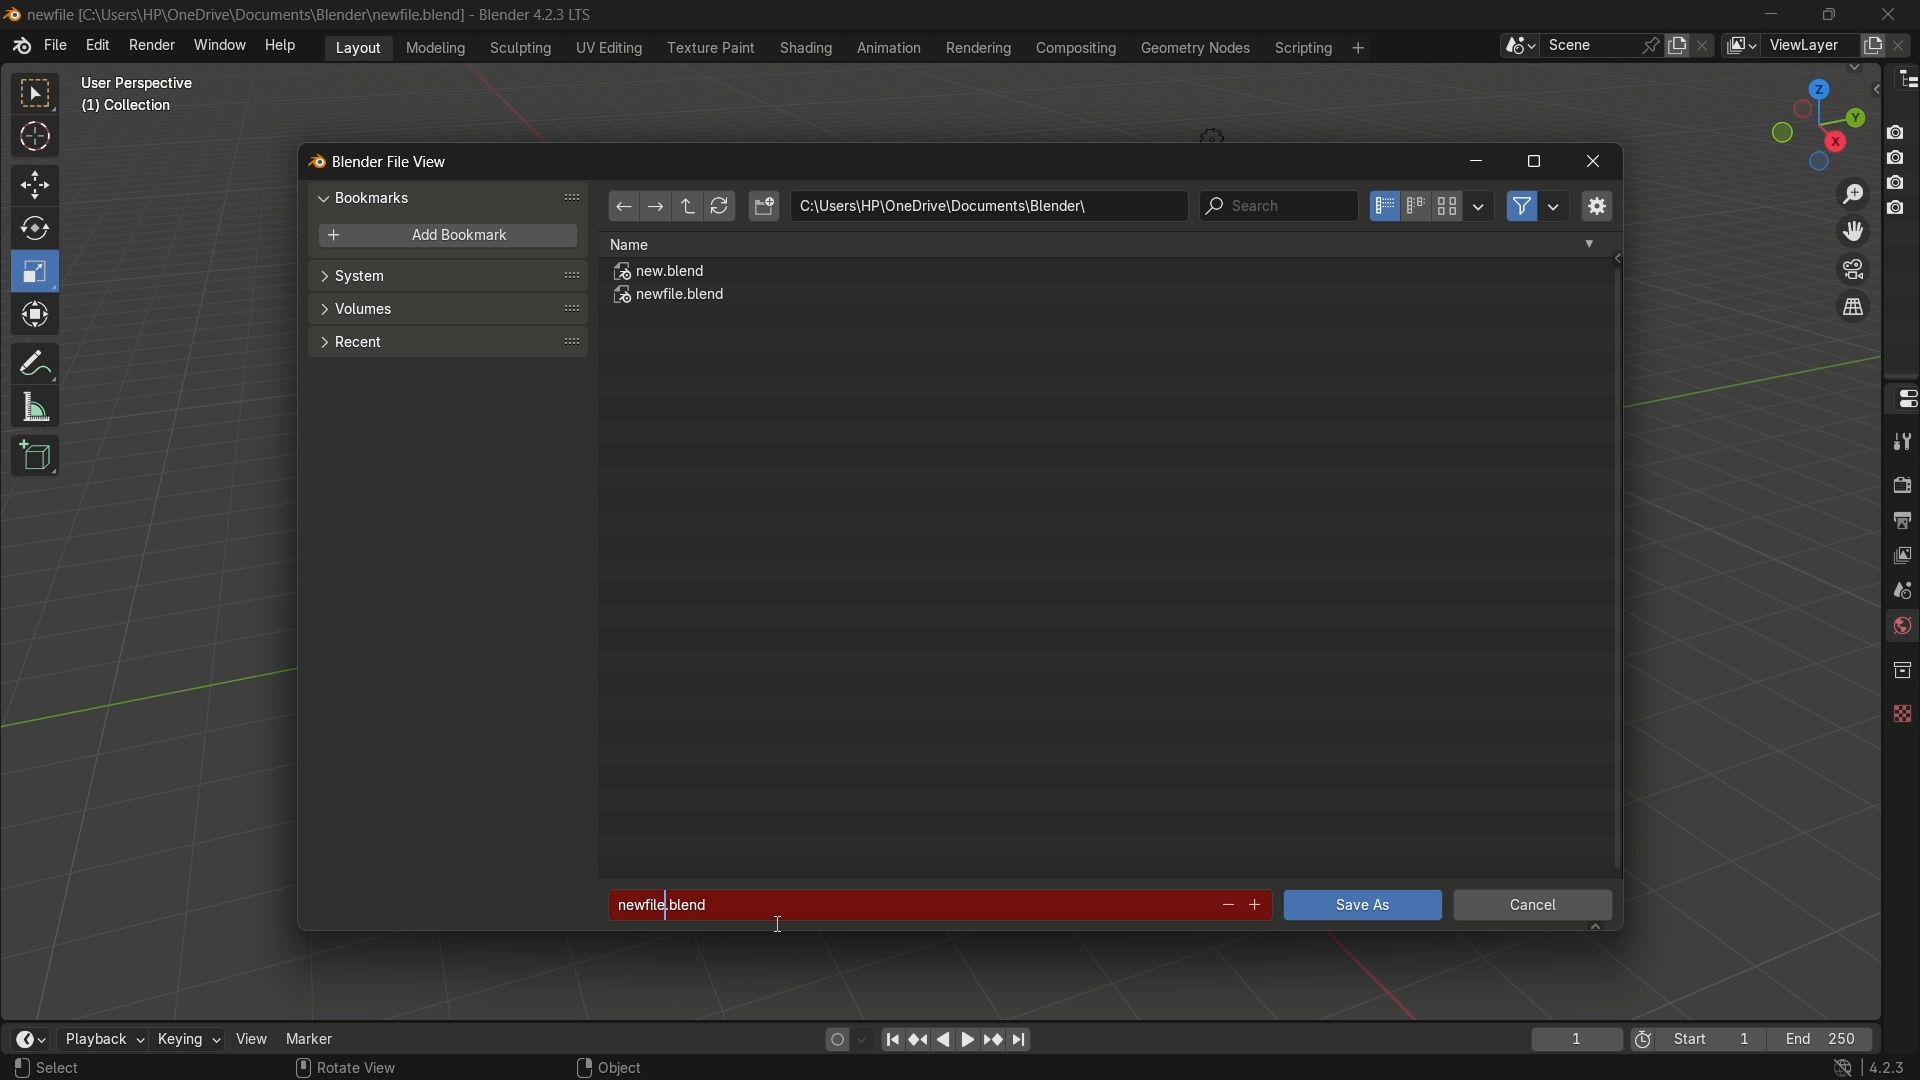 The image size is (1920, 1080). What do you see at coordinates (910, 902) in the screenshot?
I see `newfile.blend` at bounding box center [910, 902].